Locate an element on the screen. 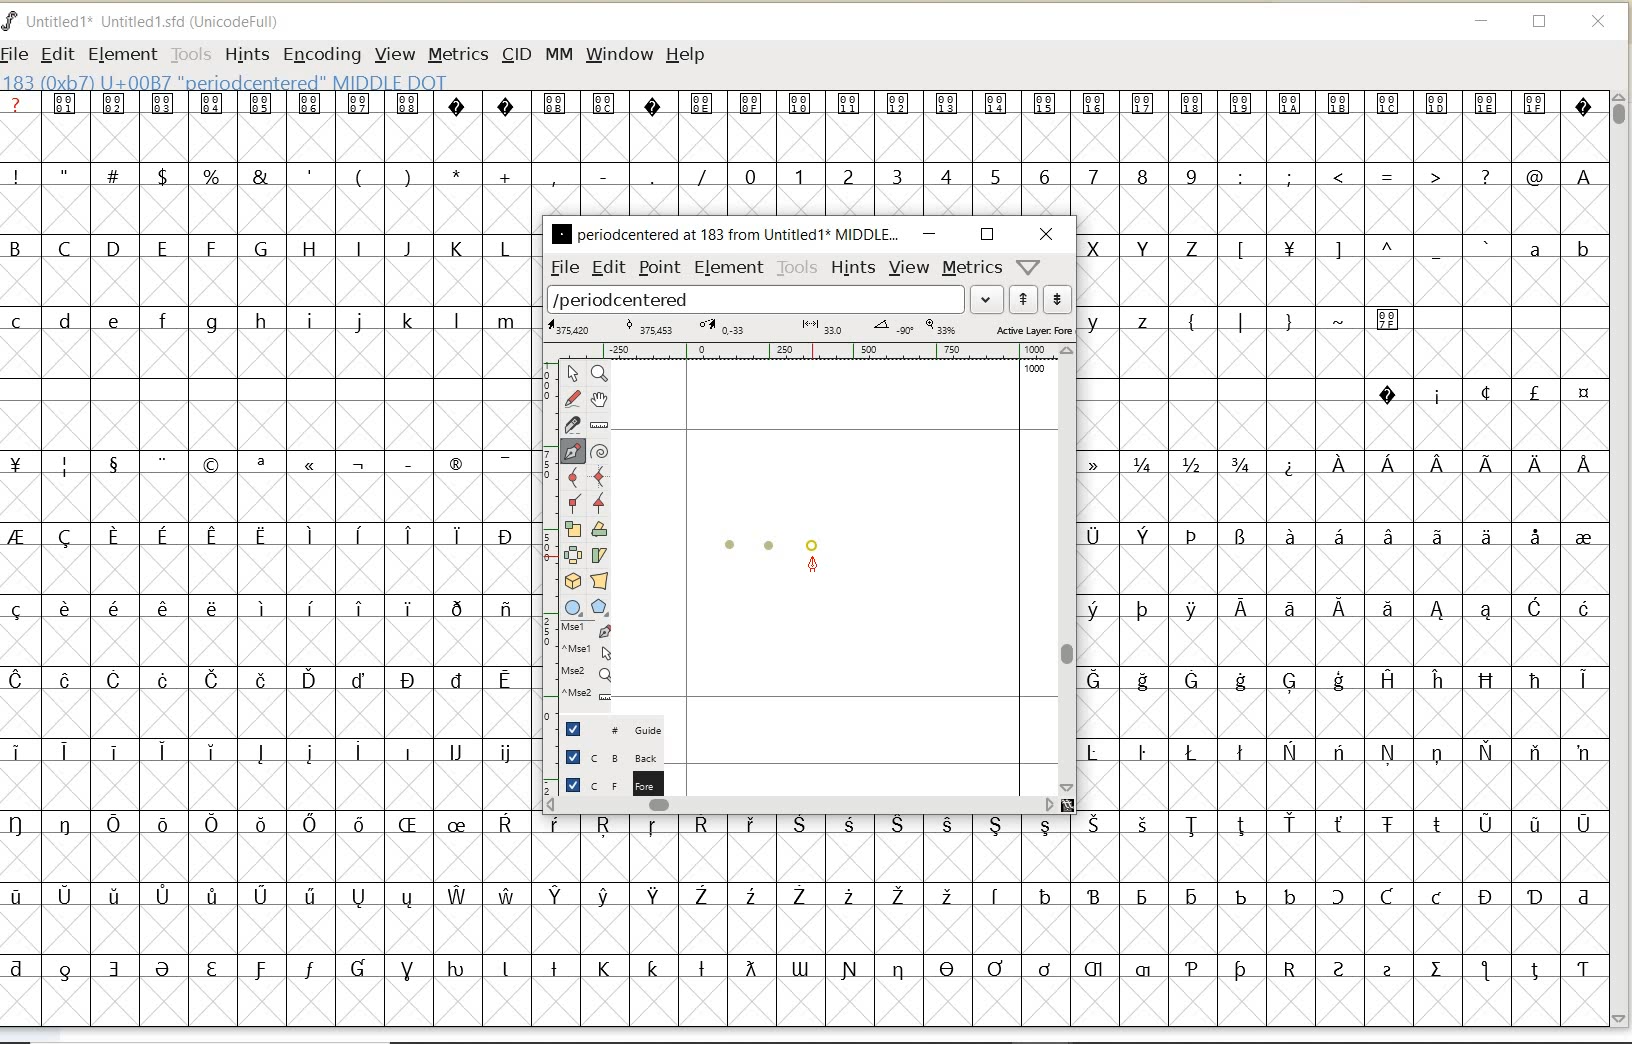 The height and width of the screenshot is (1044, 1632). Rotate the selection is located at coordinates (599, 529).